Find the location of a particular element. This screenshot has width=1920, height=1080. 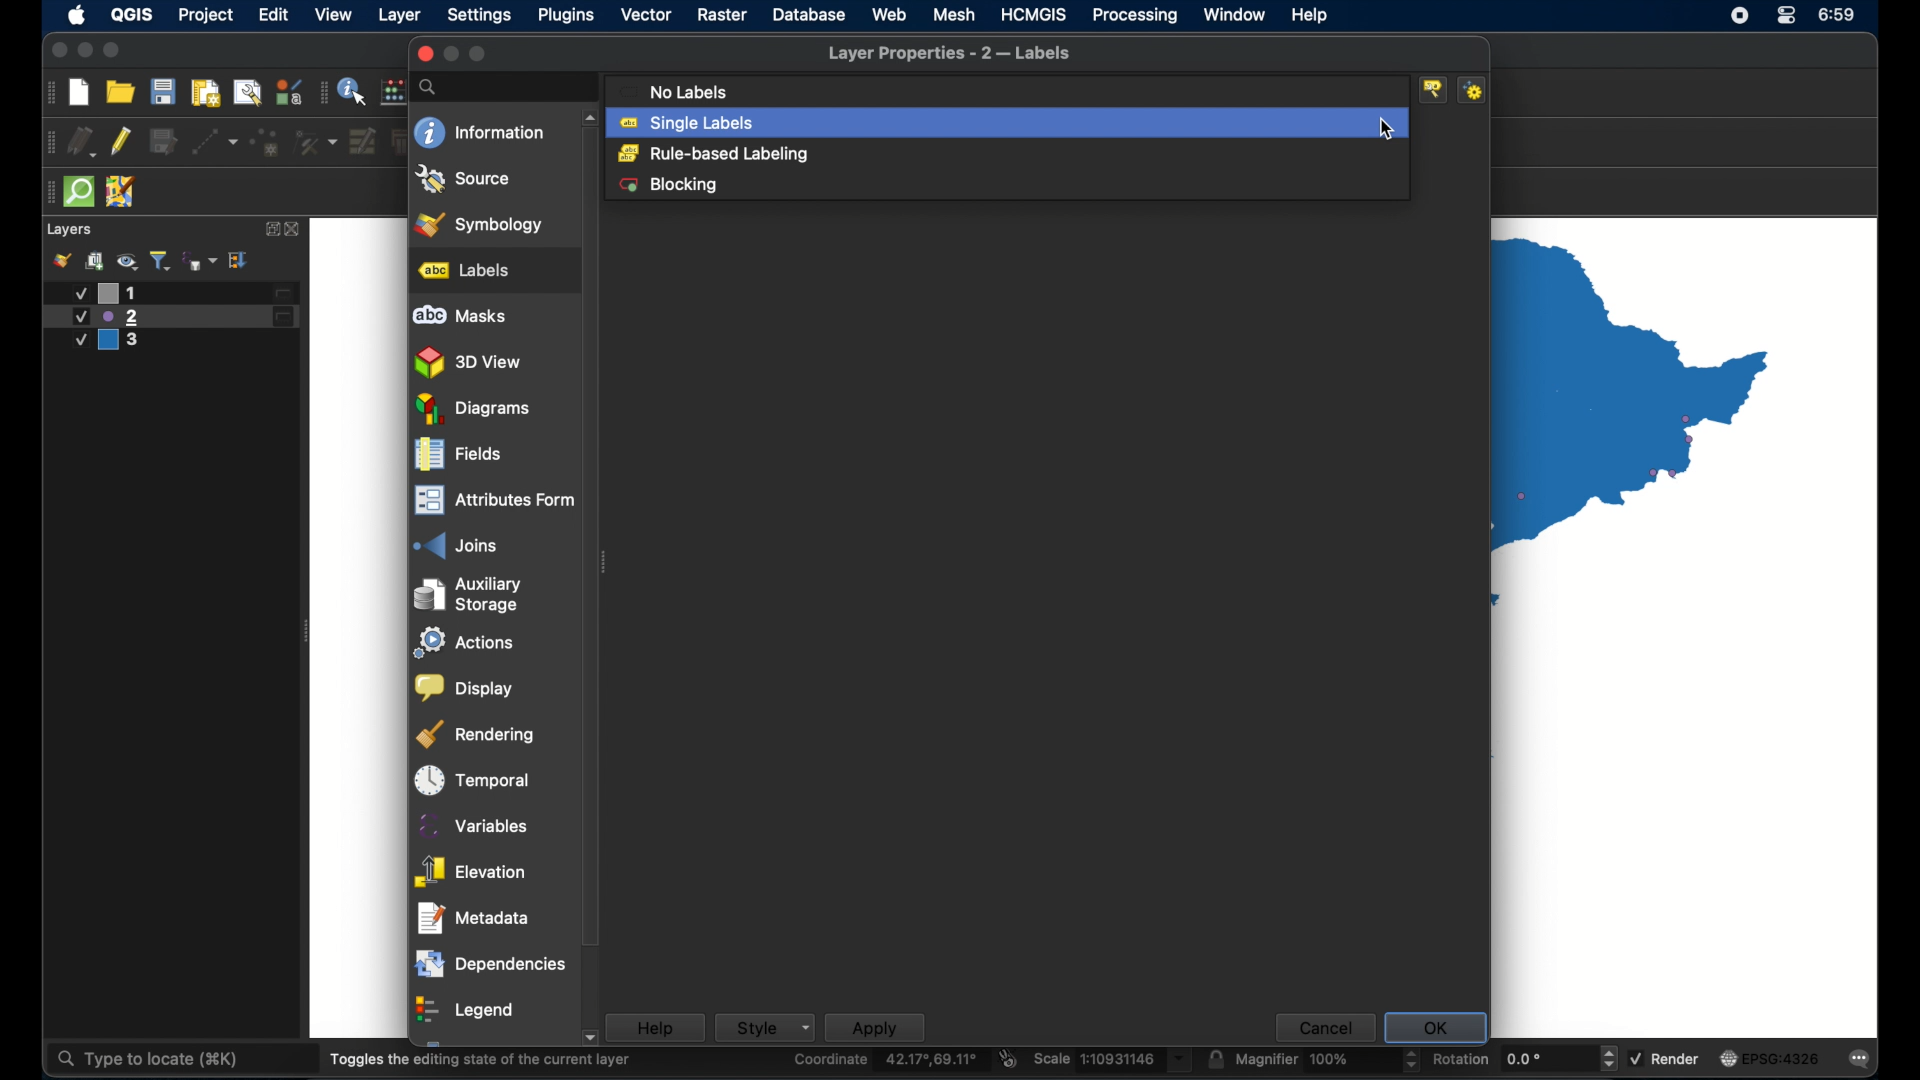

new is located at coordinates (78, 94).